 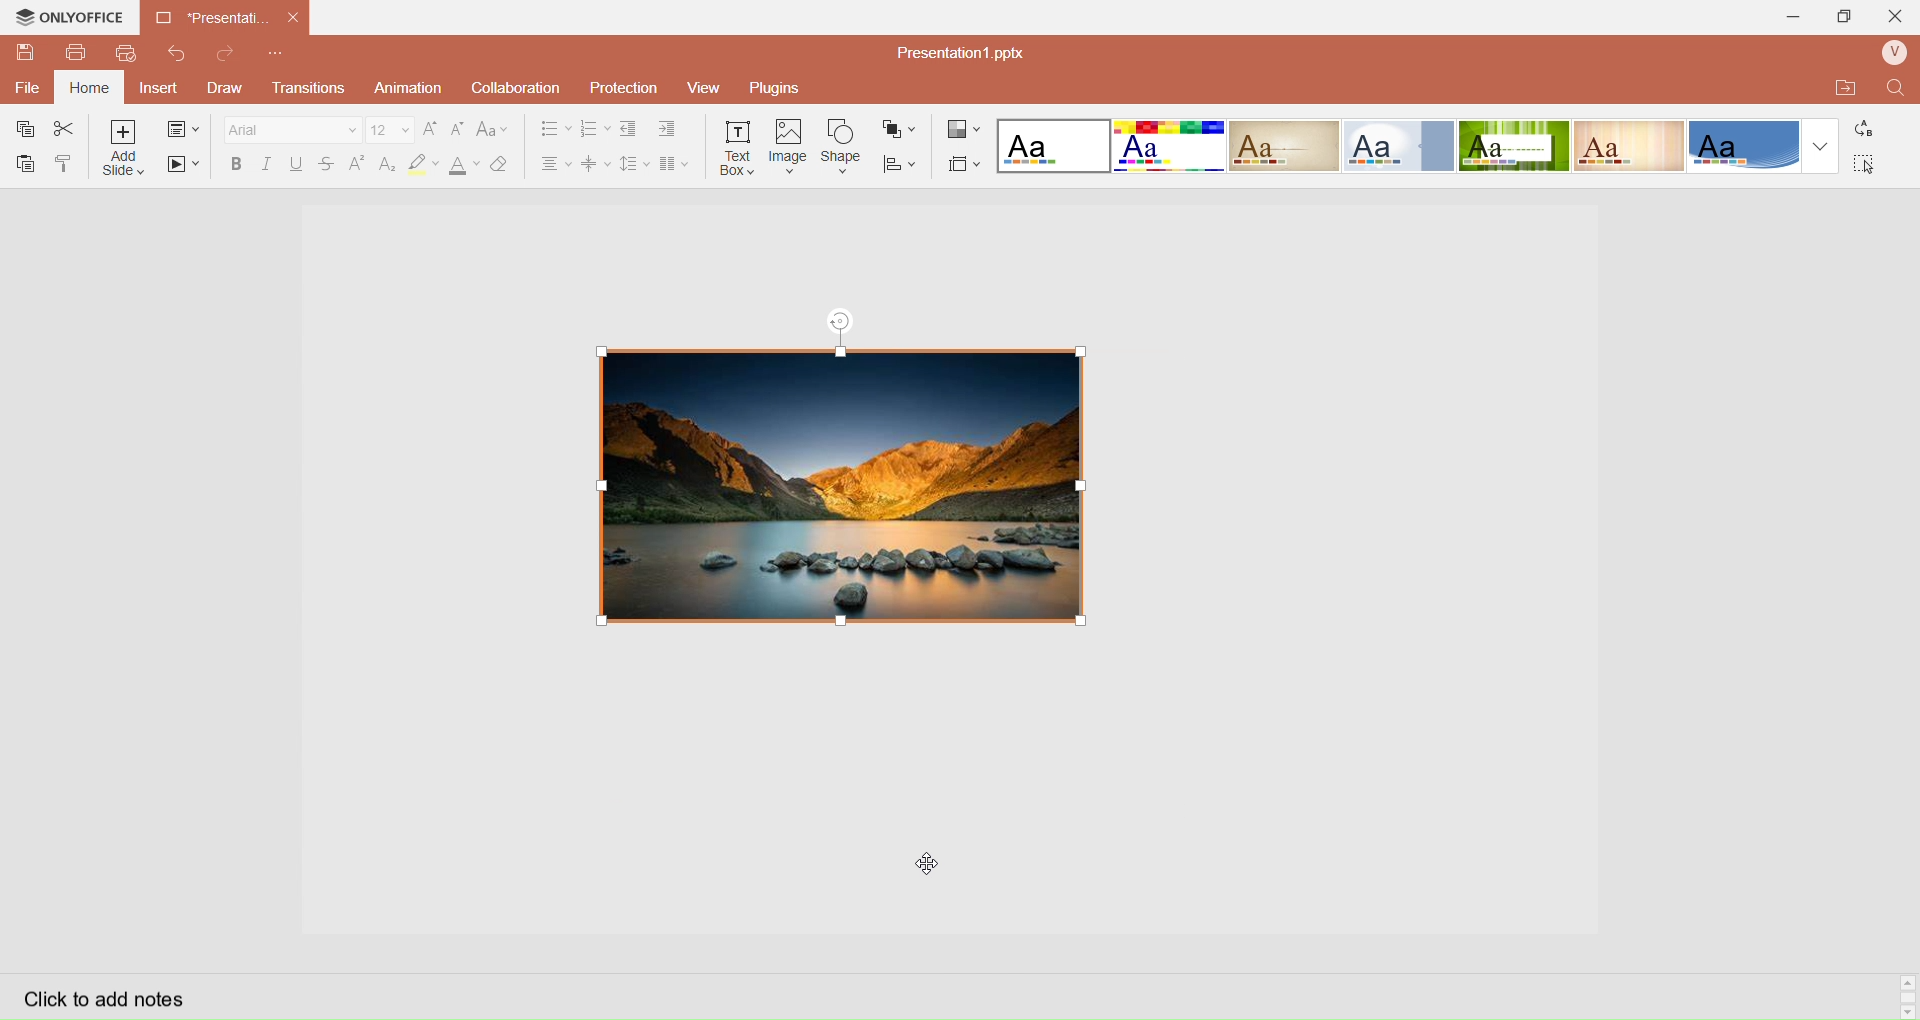 I want to click on Underline, so click(x=296, y=165).